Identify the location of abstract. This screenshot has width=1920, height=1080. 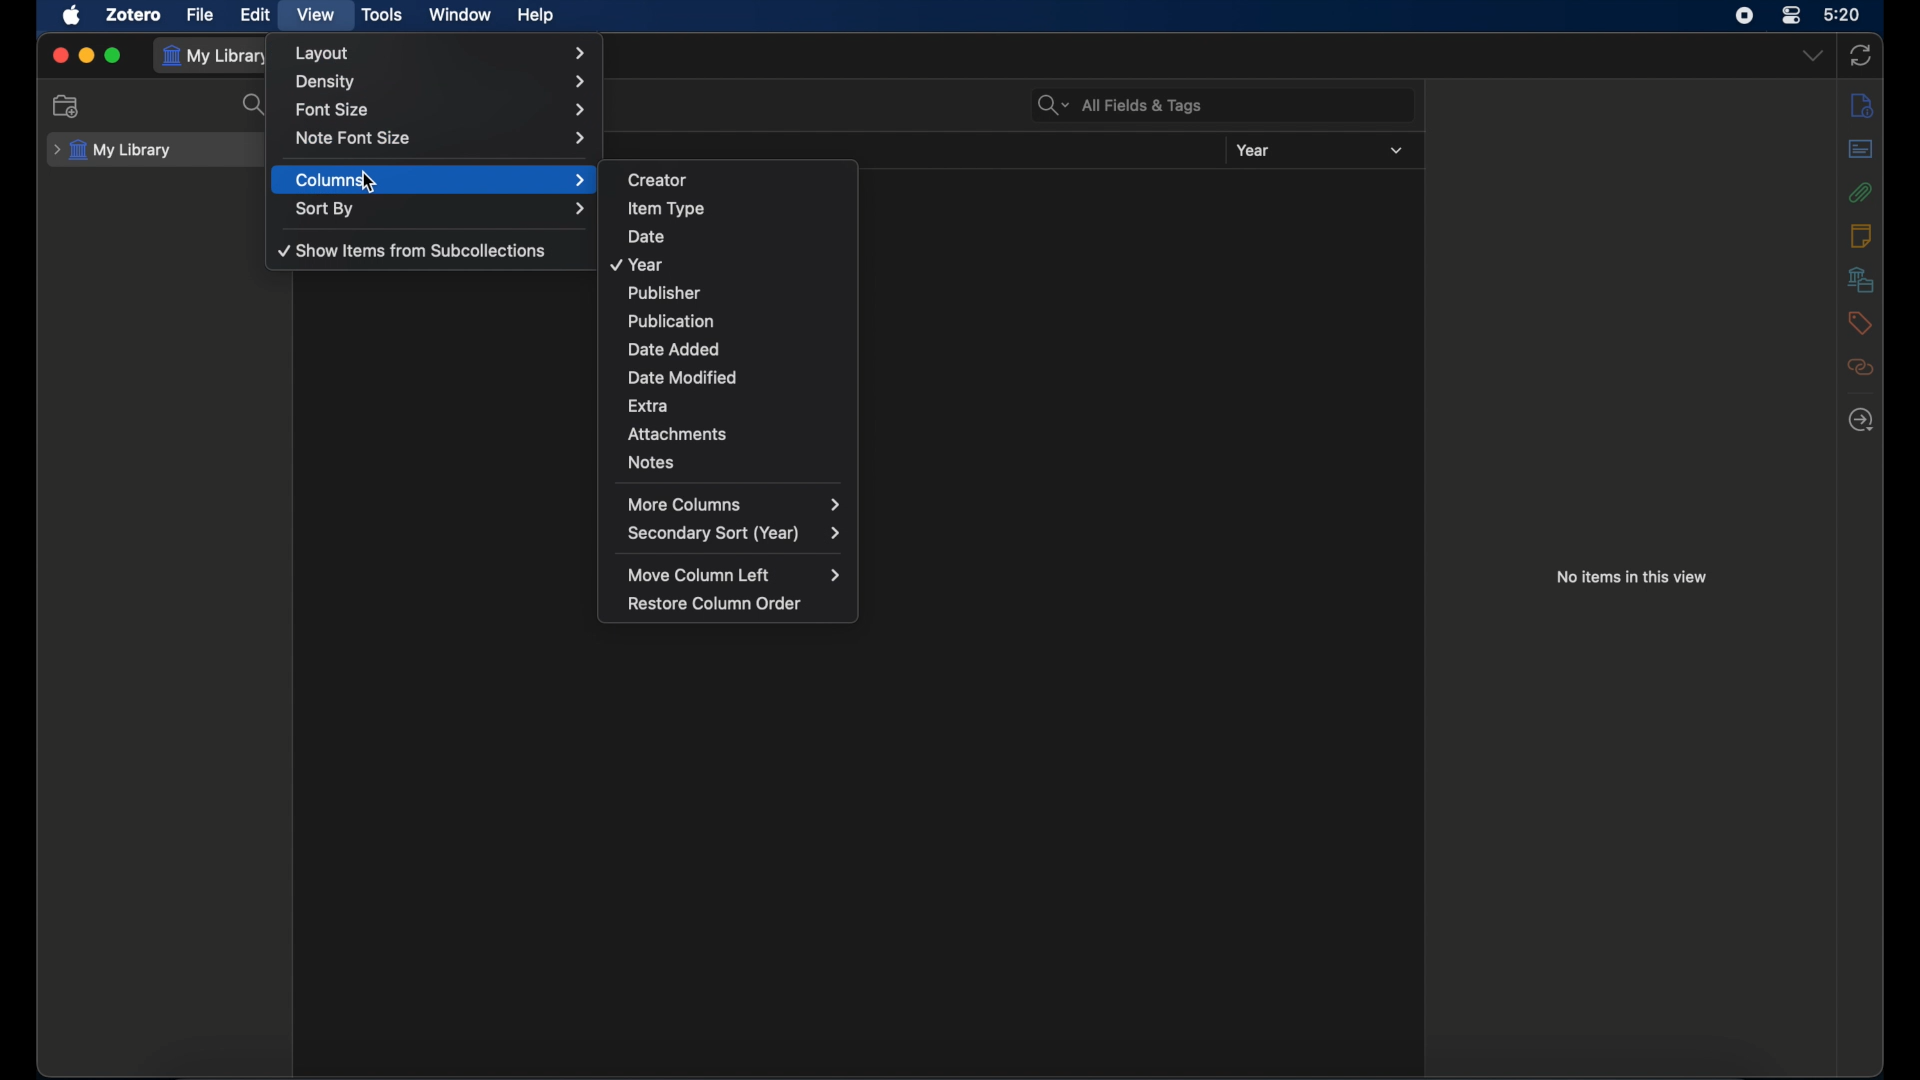
(1861, 148).